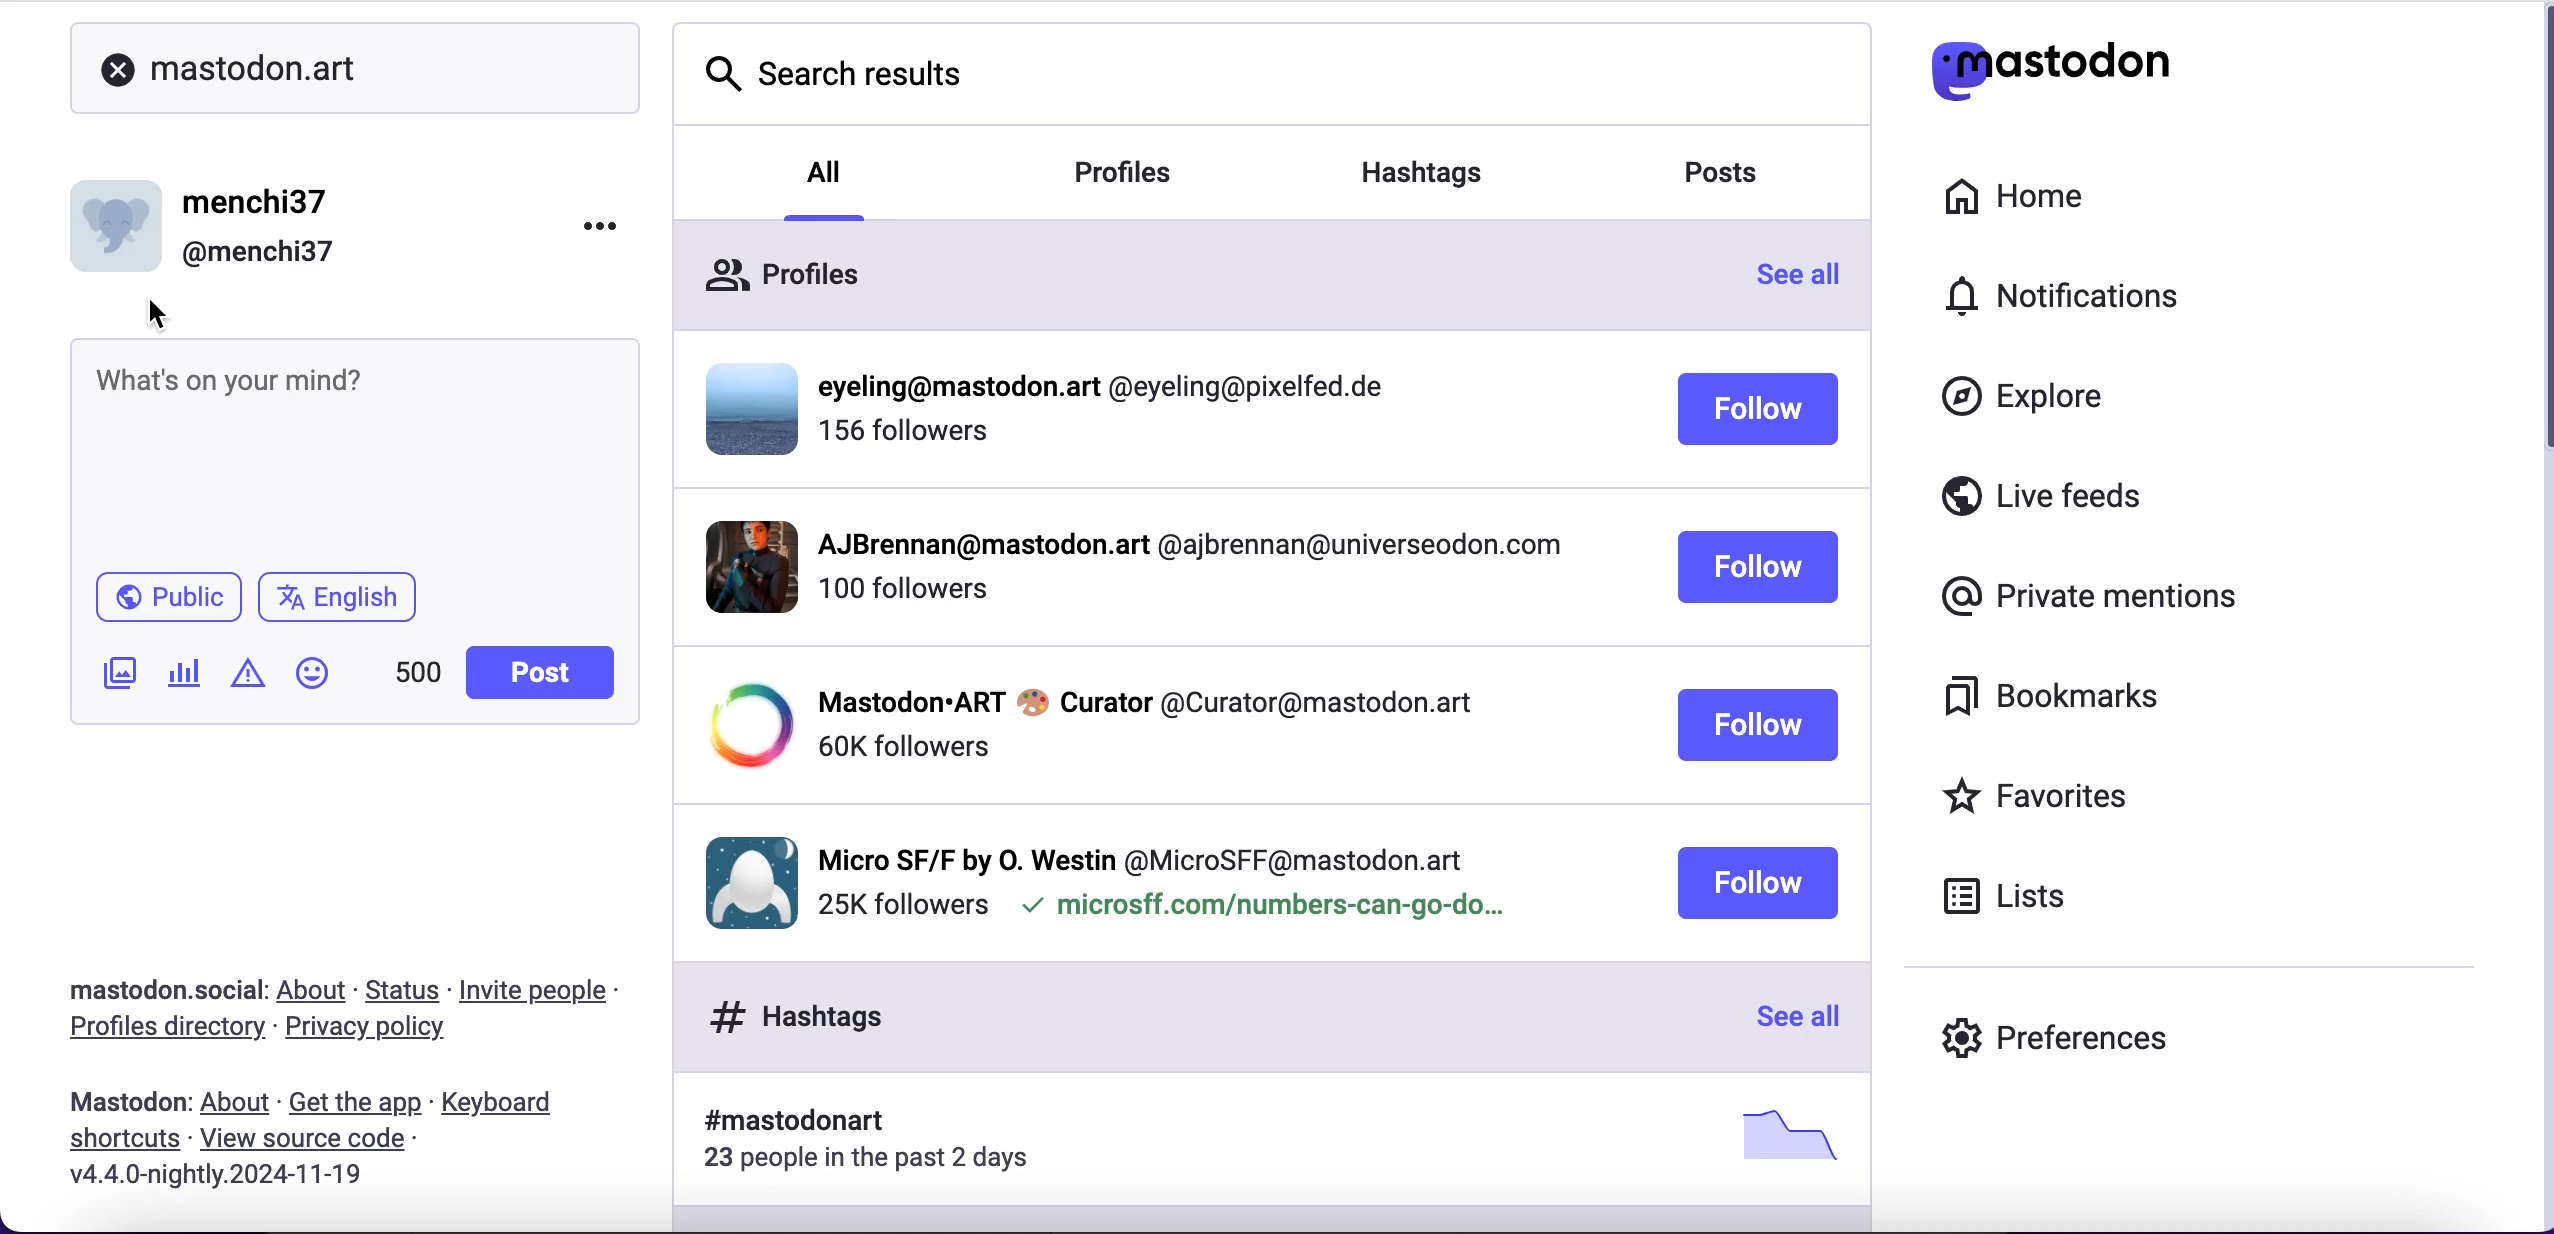 The image size is (2554, 1234). I want to click on hashtags, so click(1430, 167).